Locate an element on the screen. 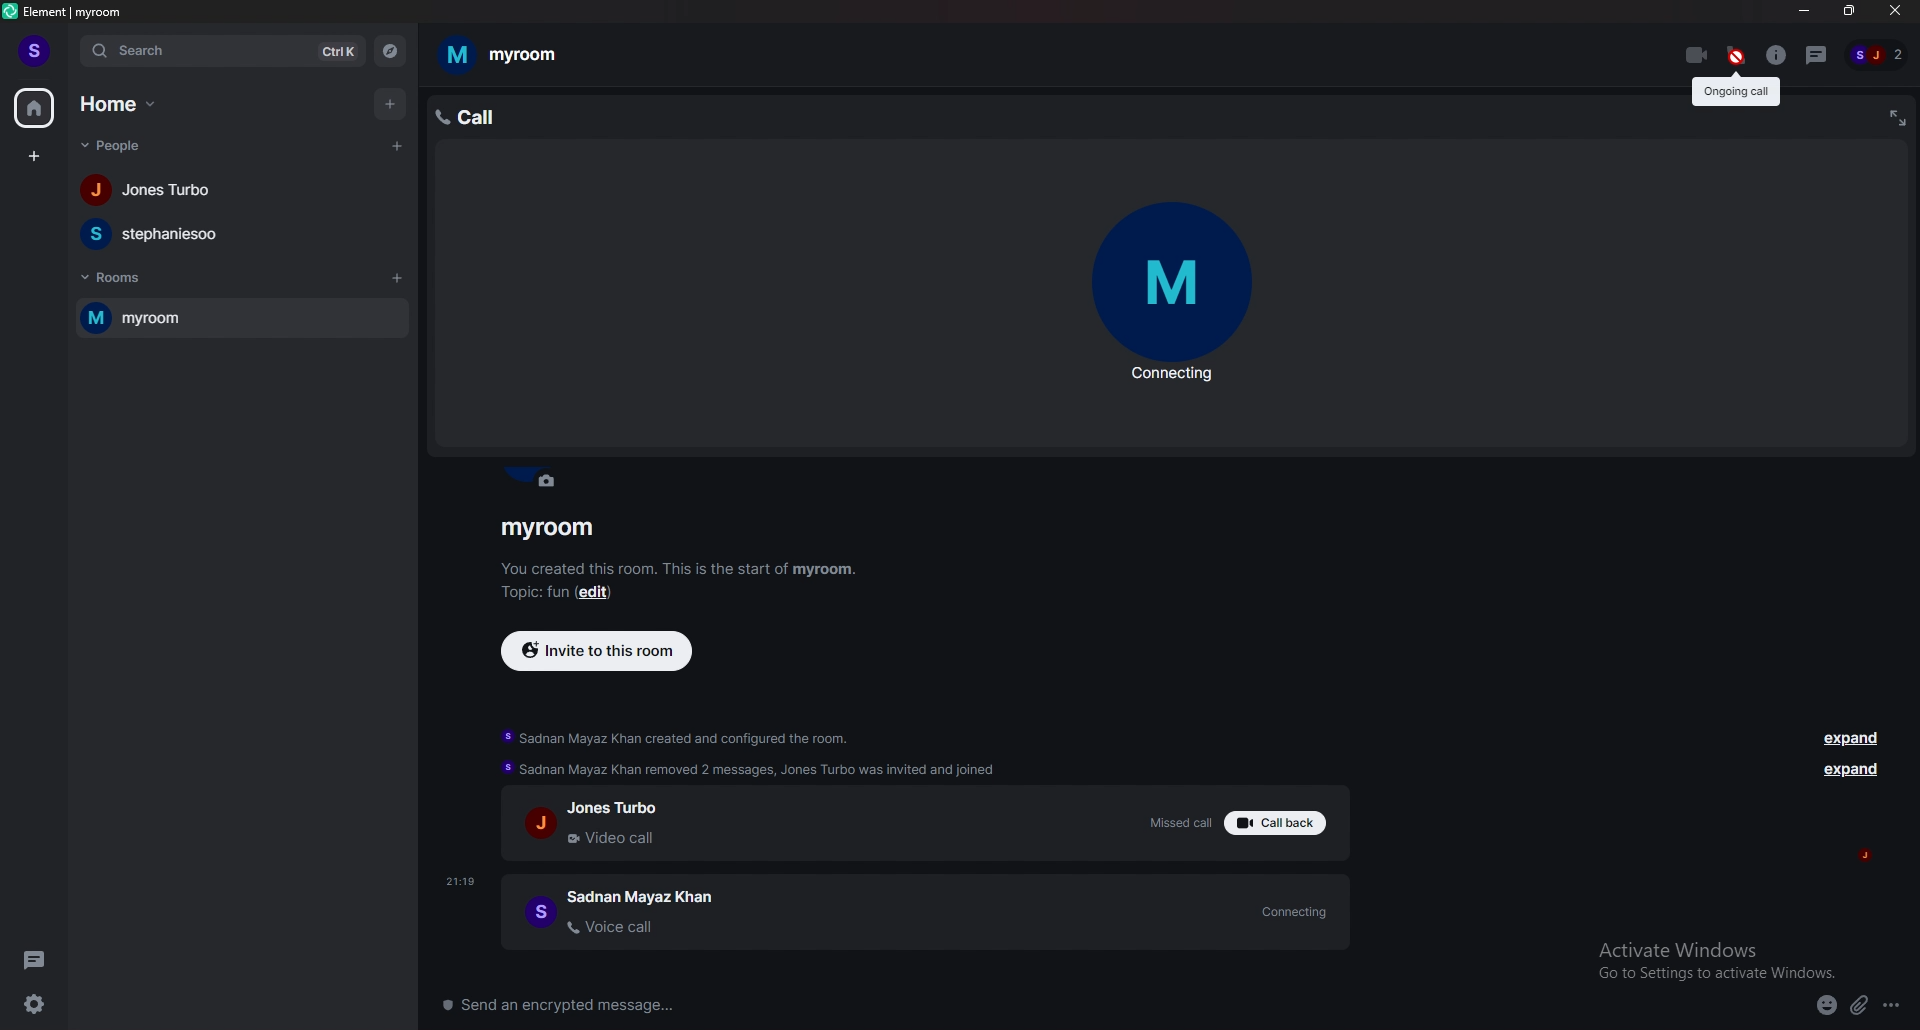  cursor is located at coordinates (1737, 71).